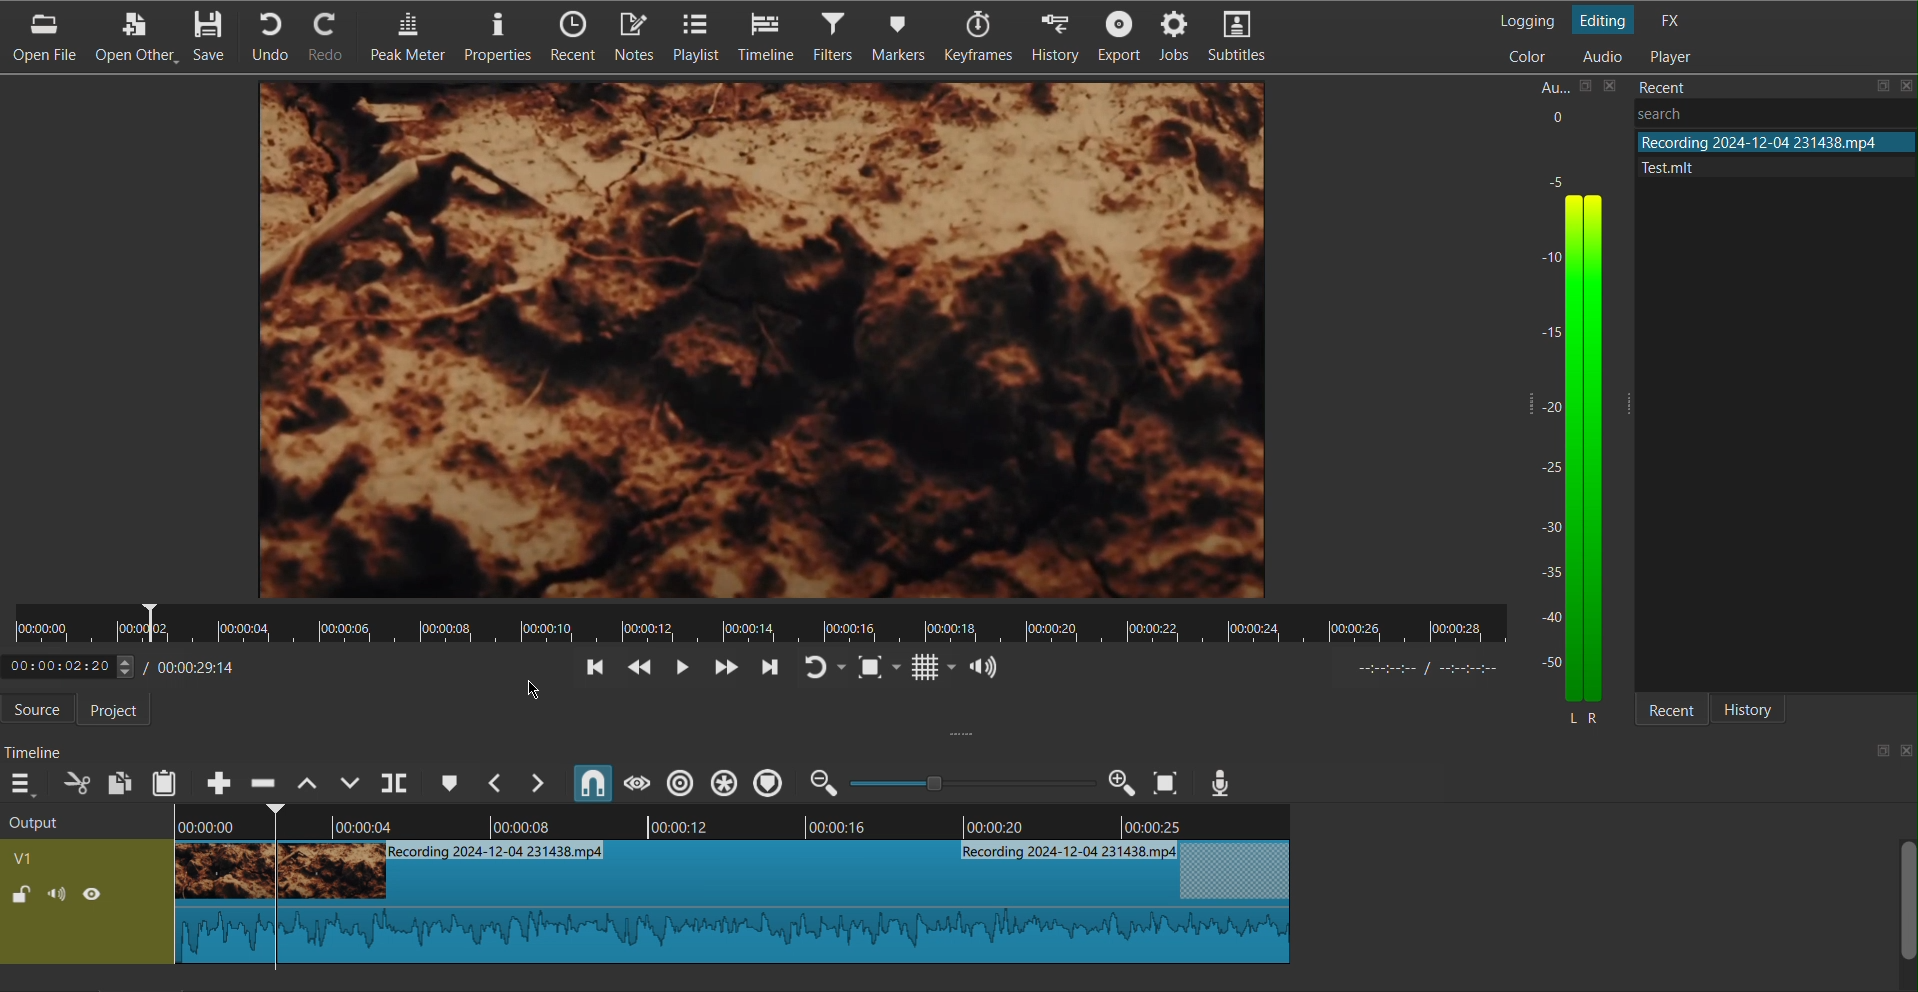 This screenshot has width=1918, height=992. What do you see at coordinates (1673, 711) in the screenshot?
I see `Recent` at bounding box center [1673, 711].